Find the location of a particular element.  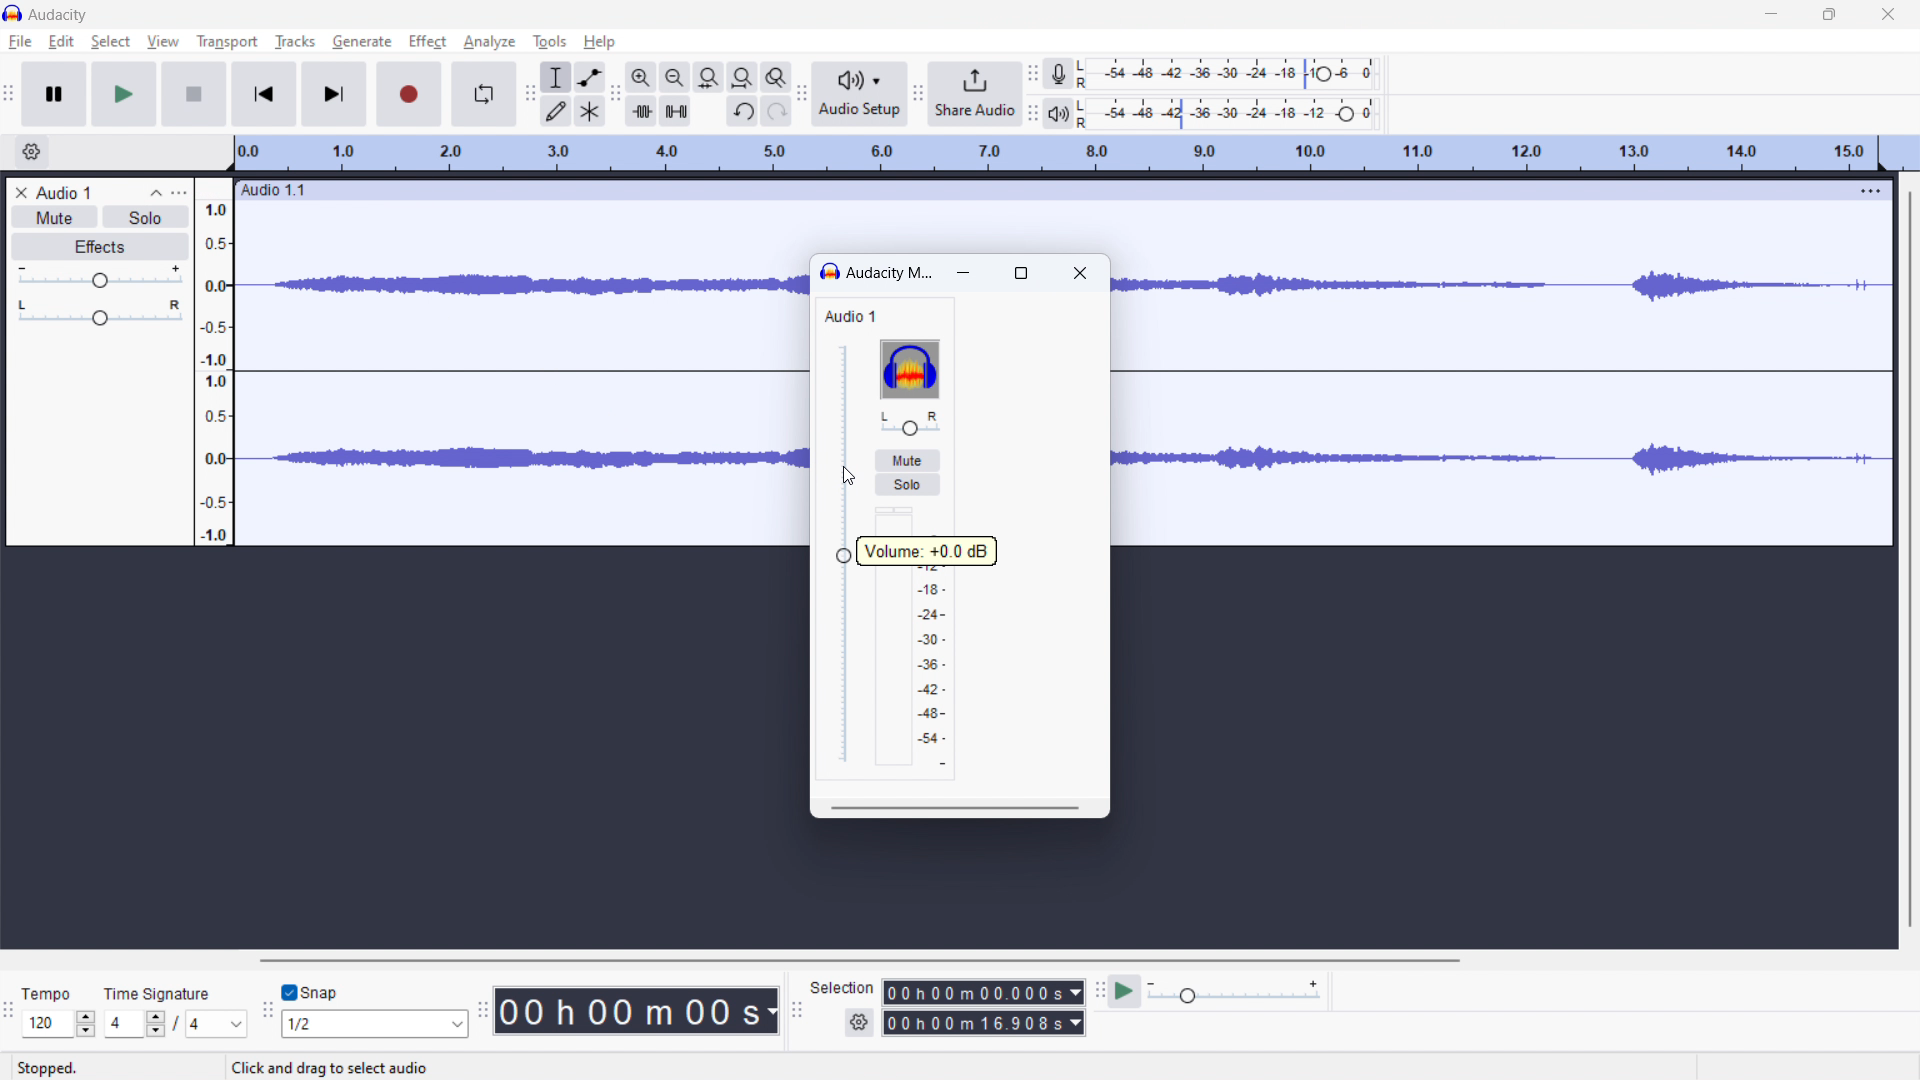

volume 0 db is located at coordinates (927, 552).